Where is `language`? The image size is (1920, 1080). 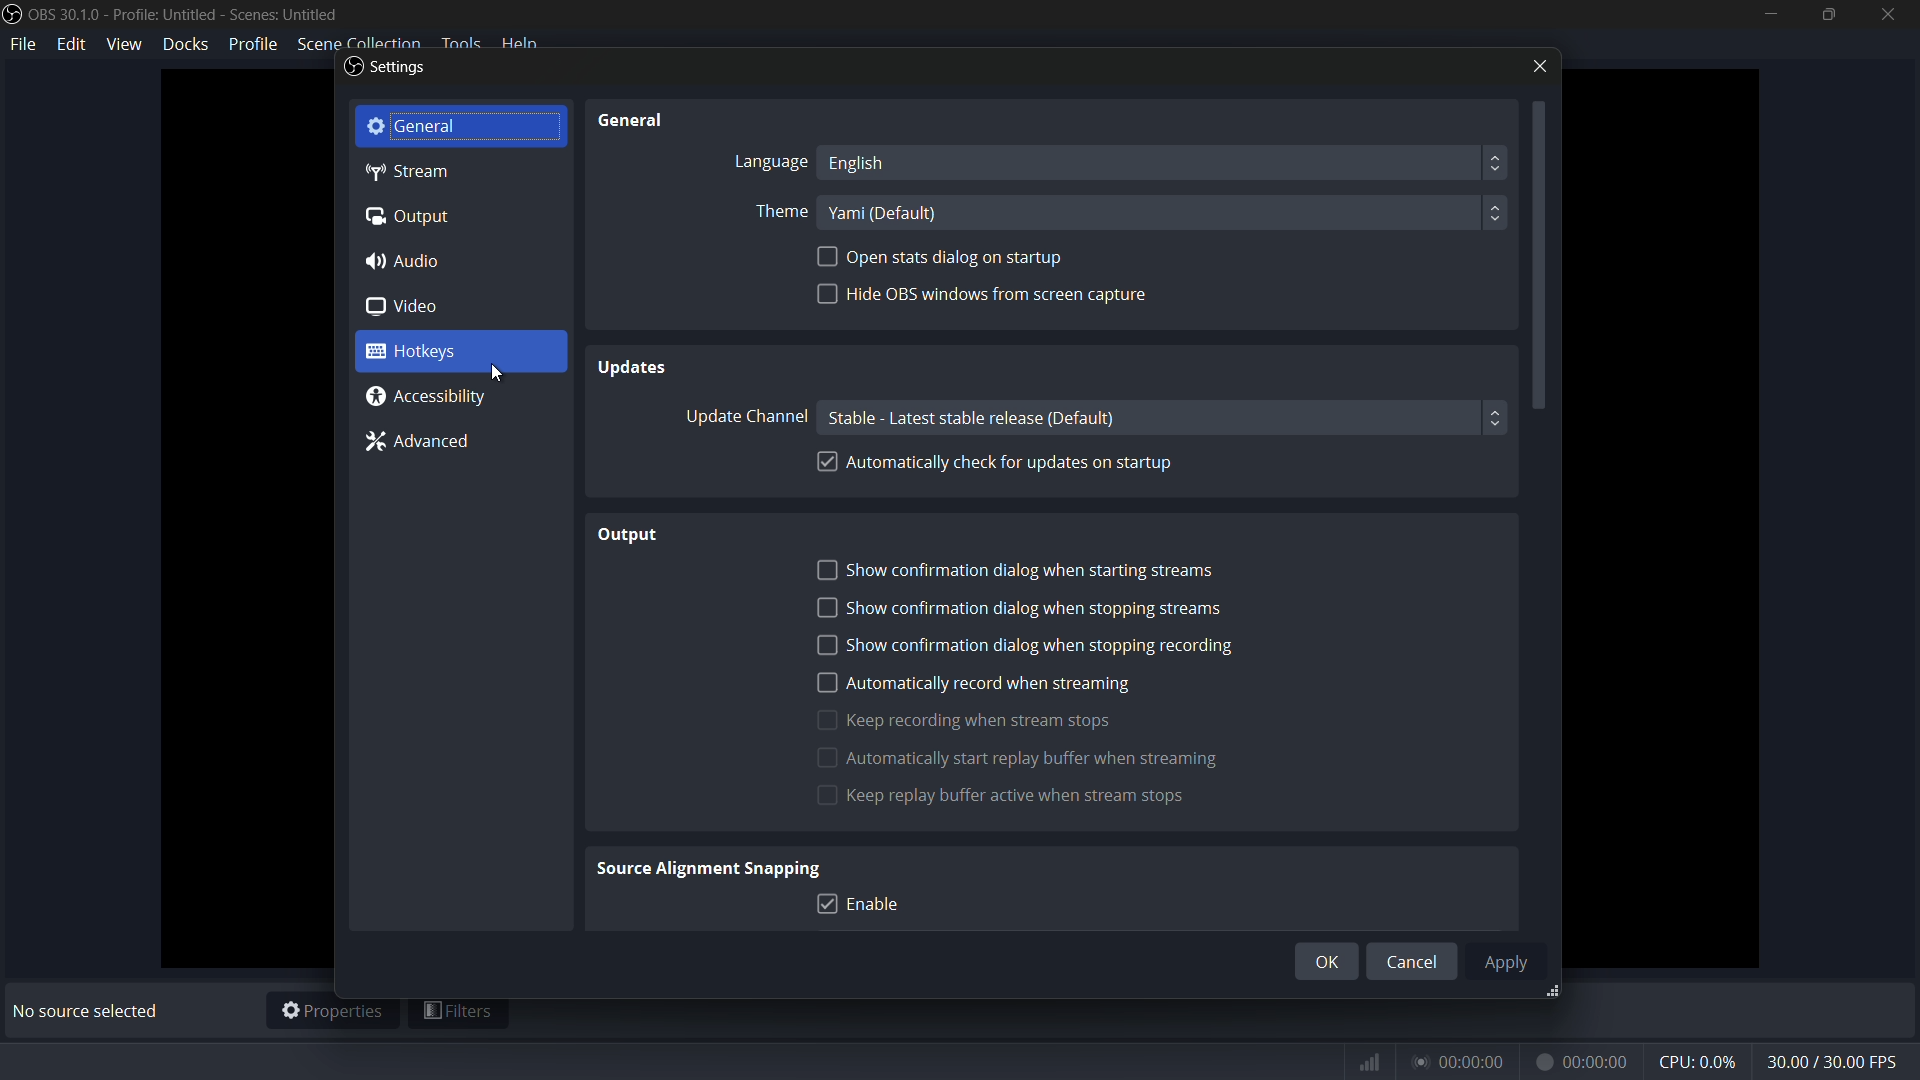
language is located at coordinates (856, 165).